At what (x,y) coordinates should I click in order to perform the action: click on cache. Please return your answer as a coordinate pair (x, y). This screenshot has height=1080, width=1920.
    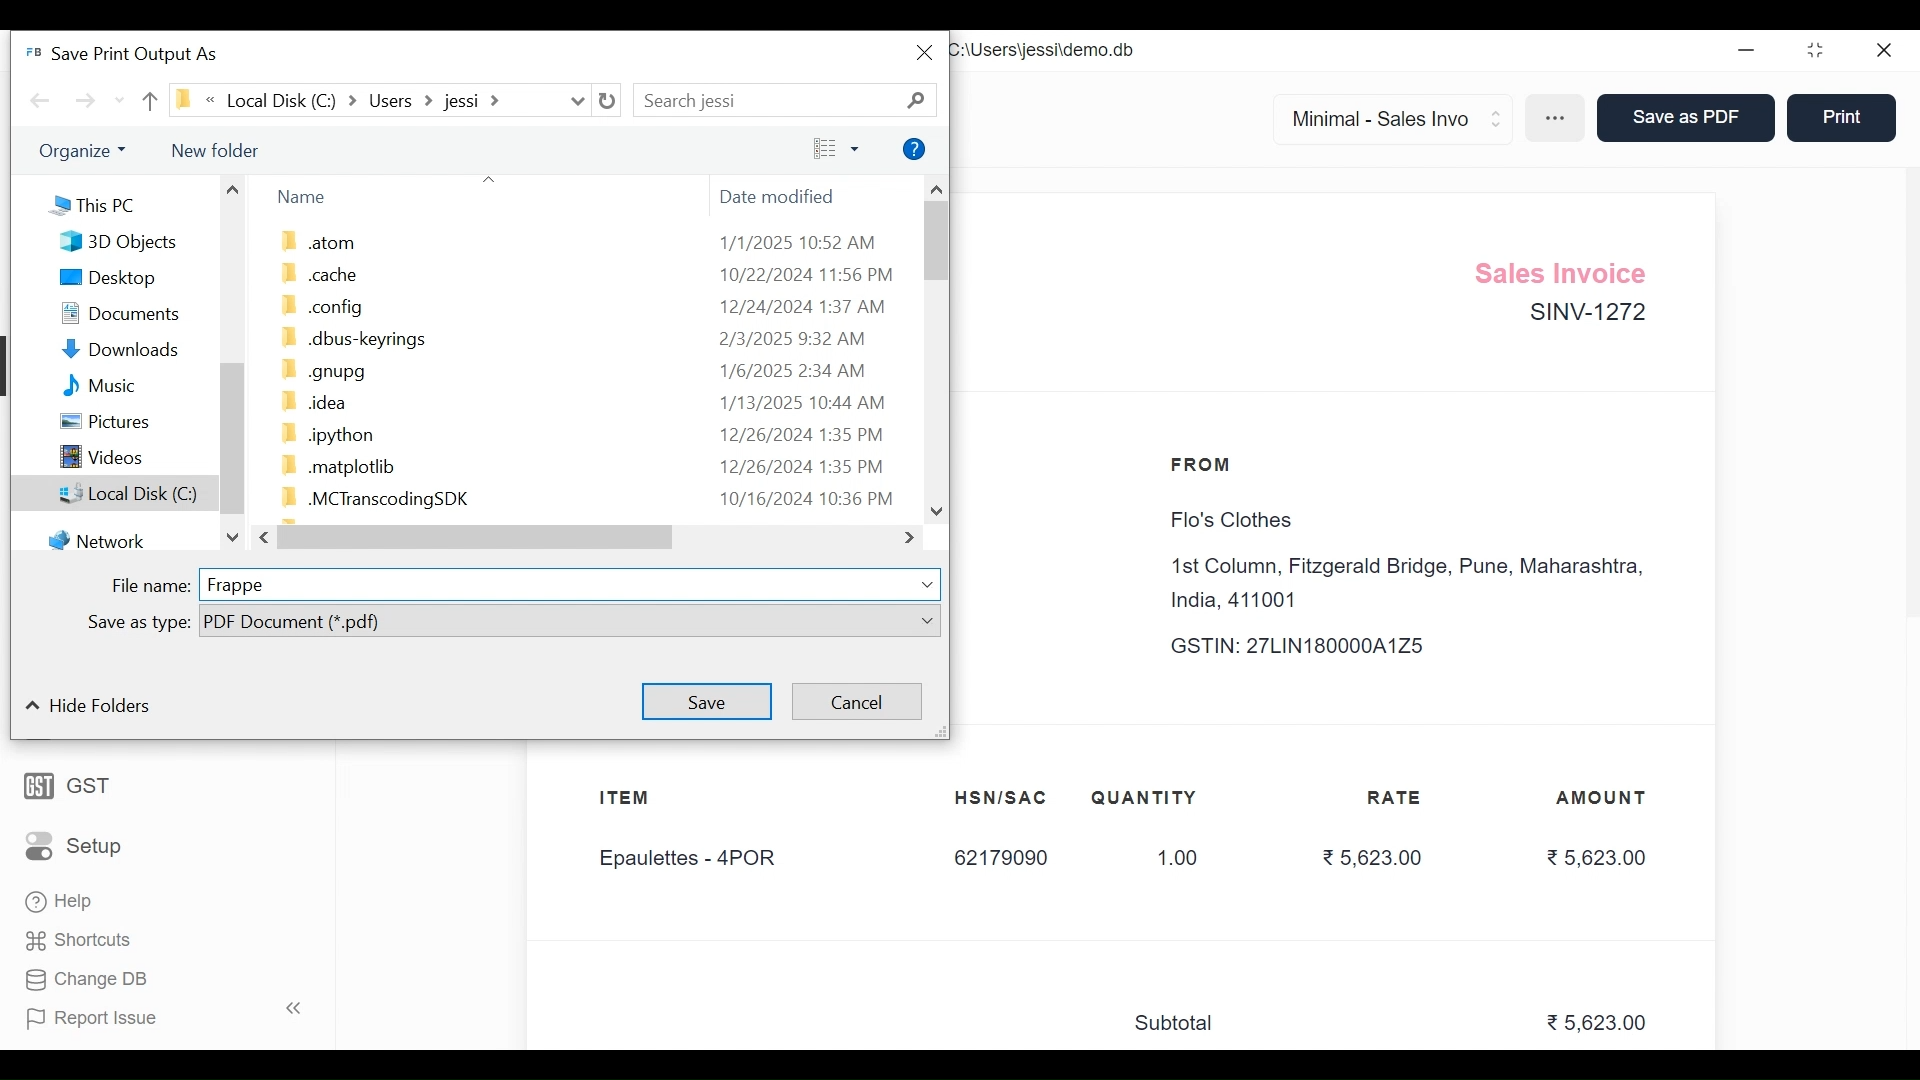
    Looking at the image, I should click on (318, 273).